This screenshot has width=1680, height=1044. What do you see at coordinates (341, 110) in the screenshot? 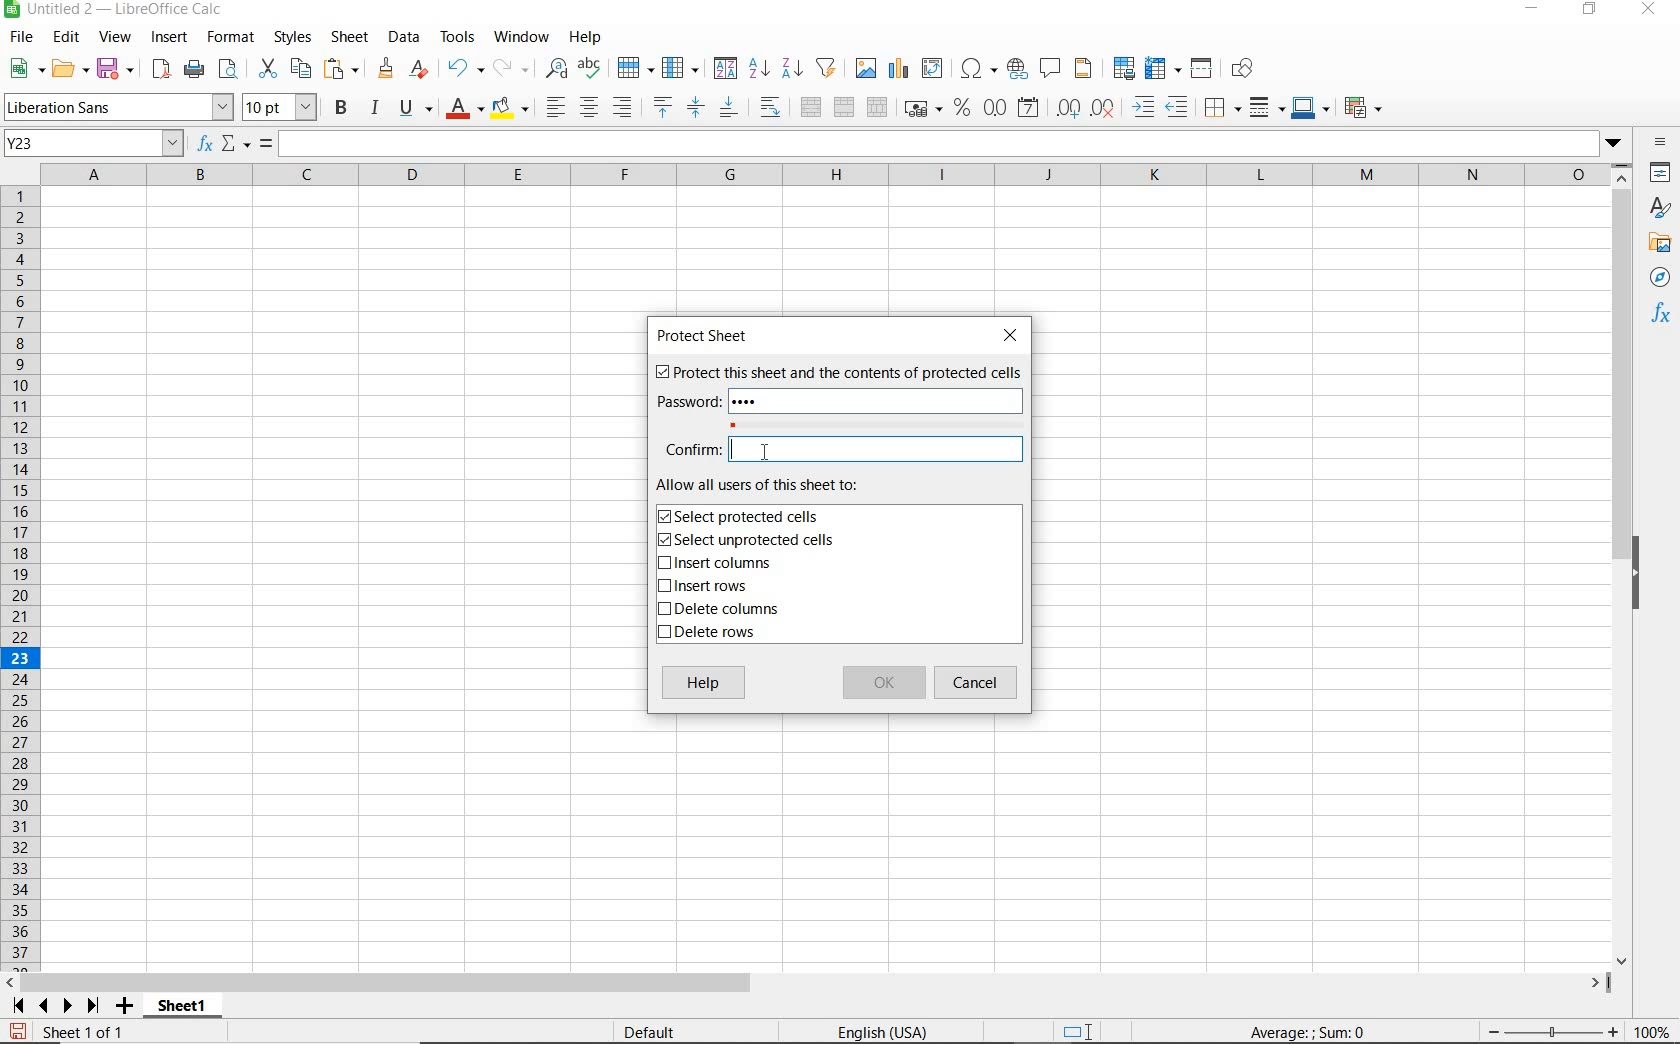
I see `BOLD` at bounding box center [341, 110].